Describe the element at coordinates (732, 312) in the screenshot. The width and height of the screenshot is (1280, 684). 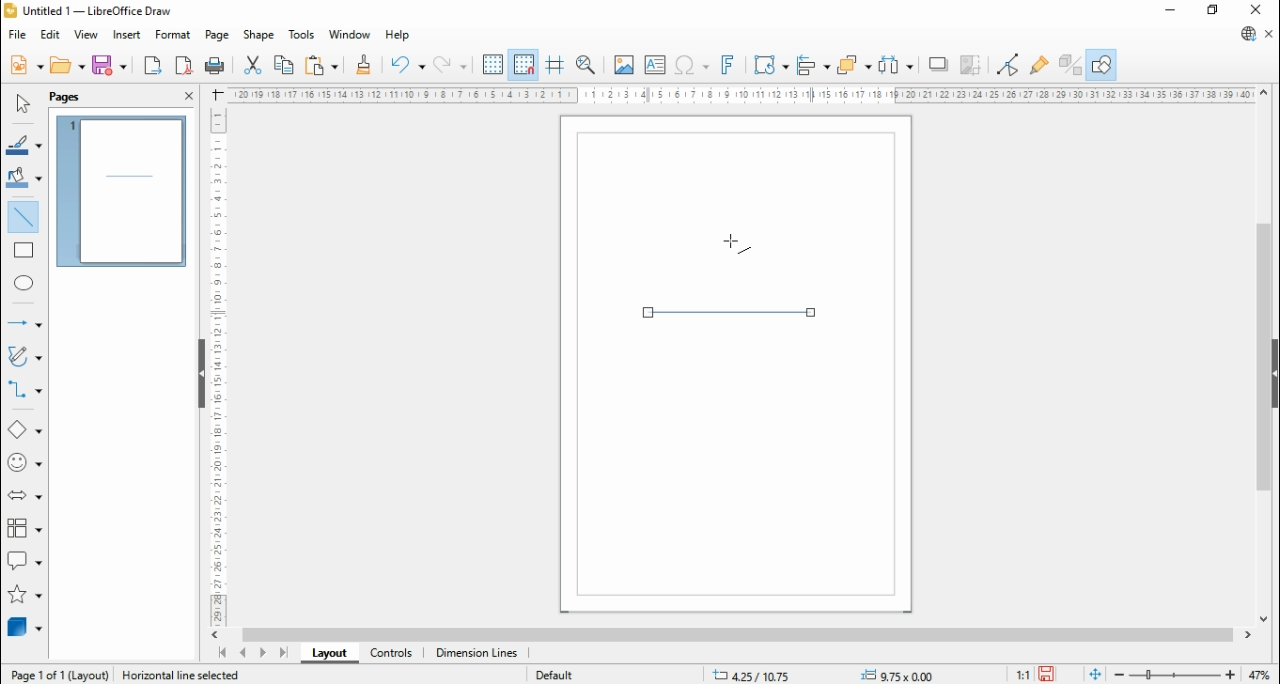
I see `new line` at that location.